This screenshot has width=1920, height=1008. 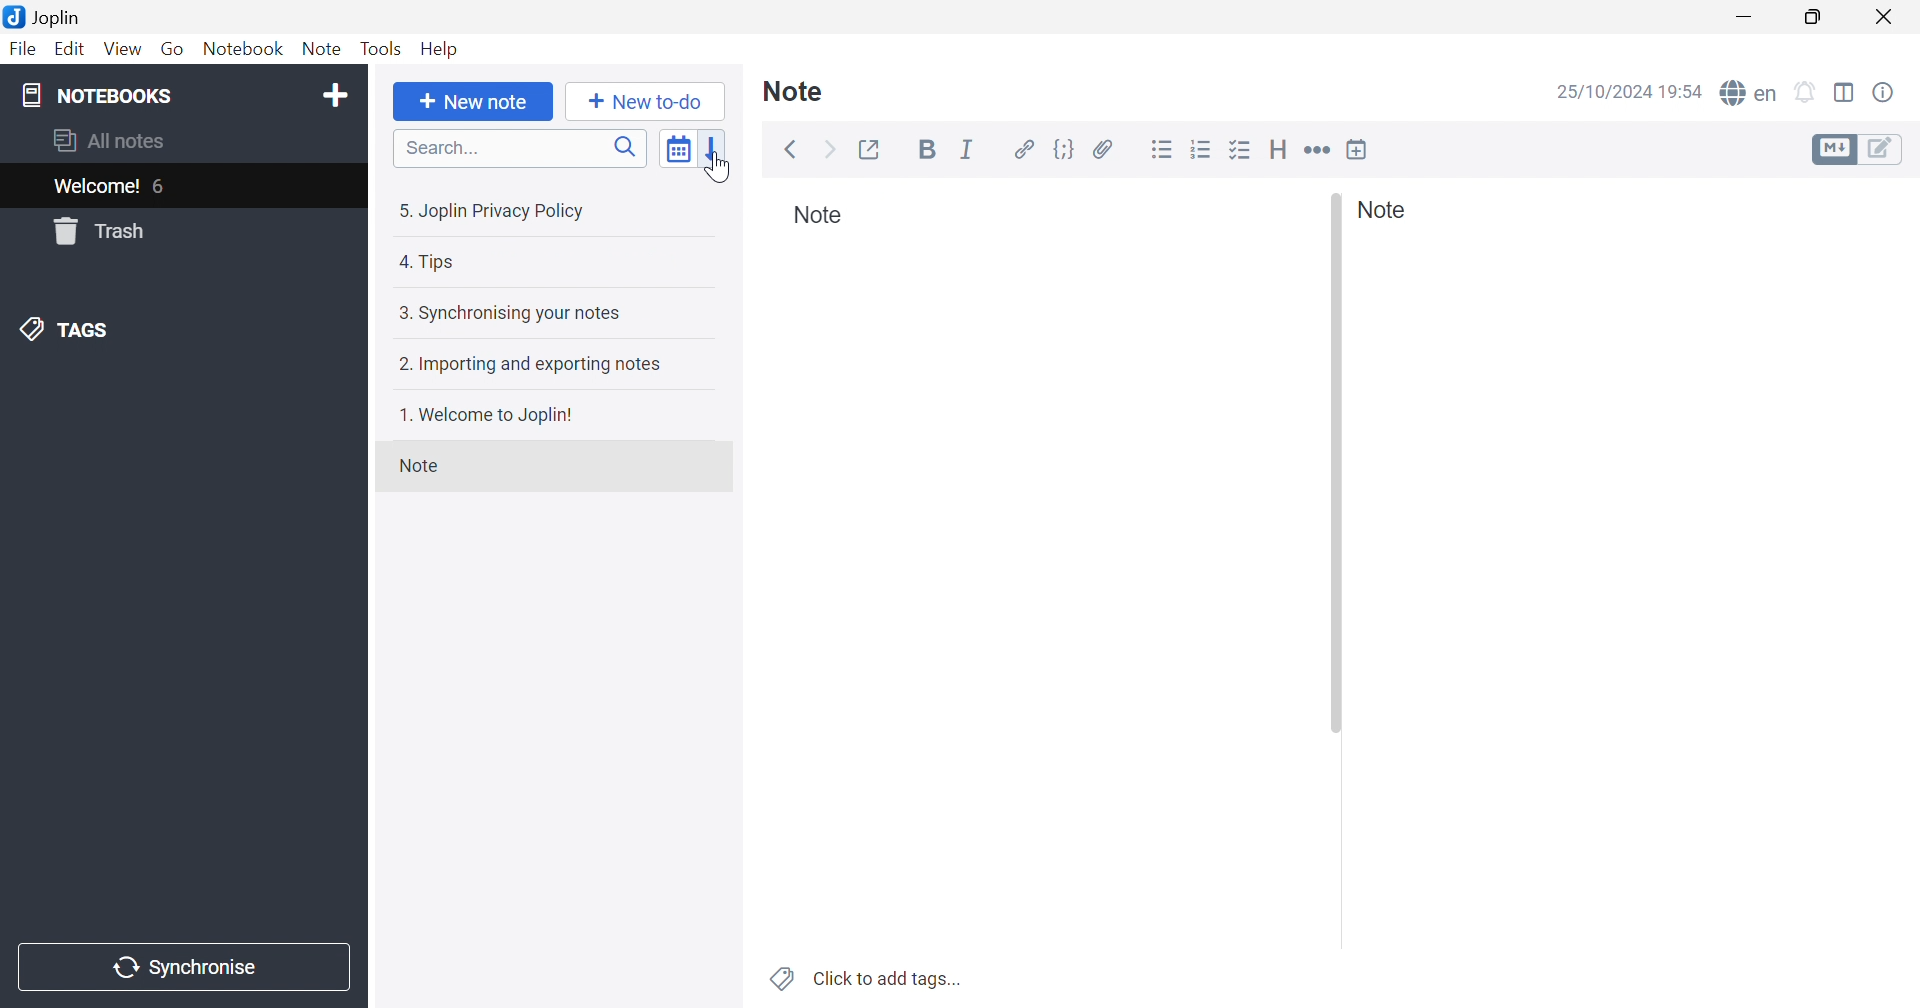 What do you see at coordinates (164, 188) in the screenshot?
I see `6` at bounding box center [164, 188].